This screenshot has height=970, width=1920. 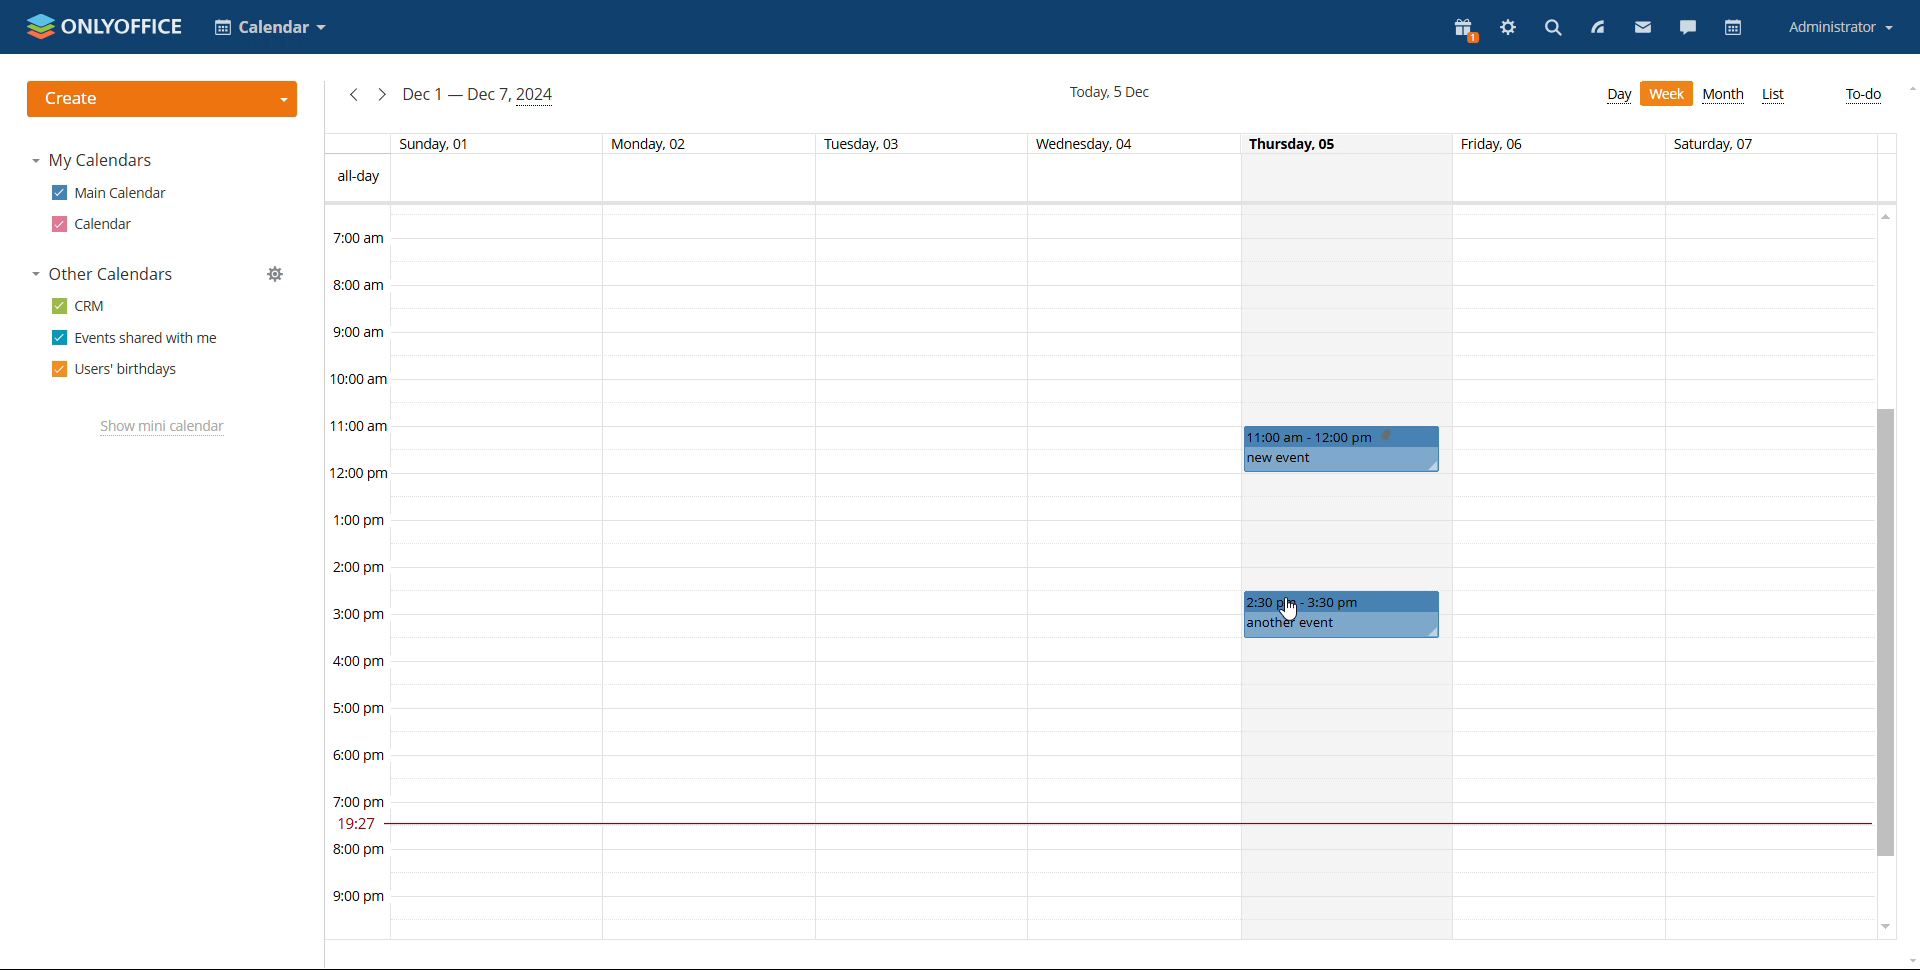 I want to click on feed, so click(x=1596, y=28).